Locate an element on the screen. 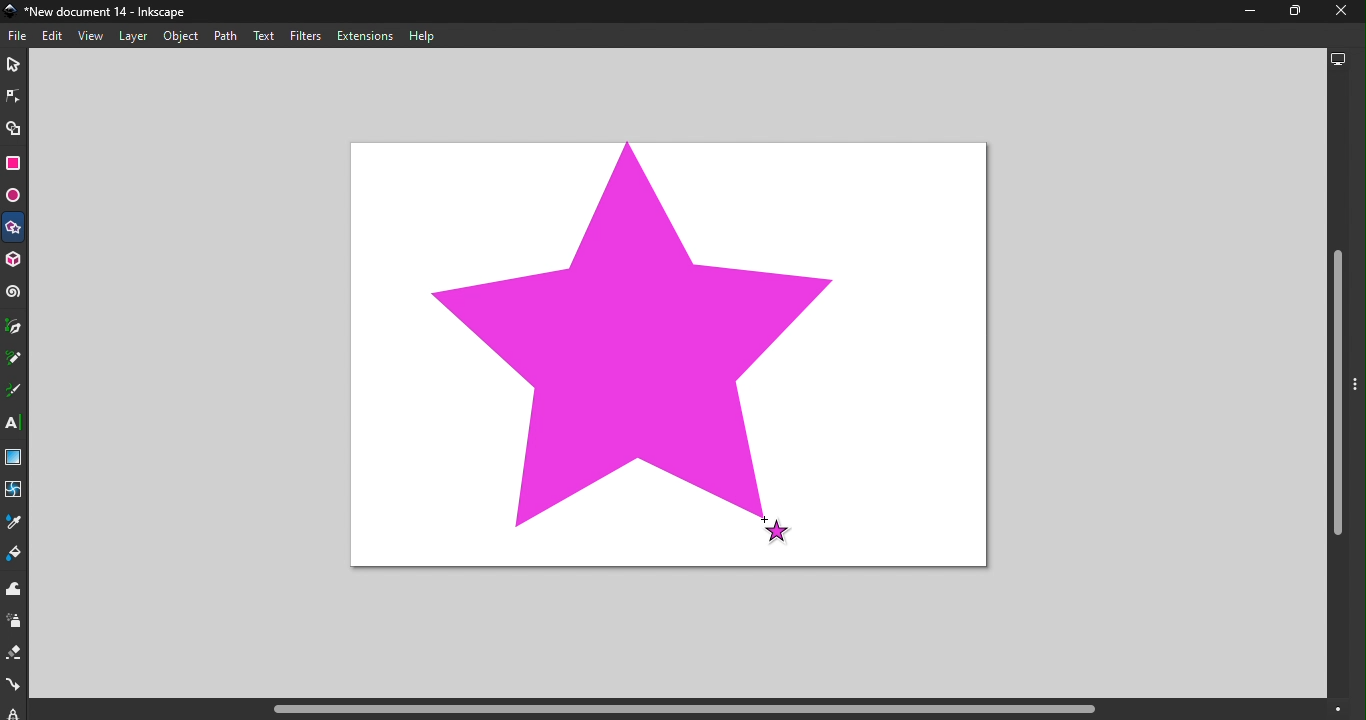 Image resolution: width=1366 pixels, height=720 pixels. Extensions is located at coordinates (364, 36).